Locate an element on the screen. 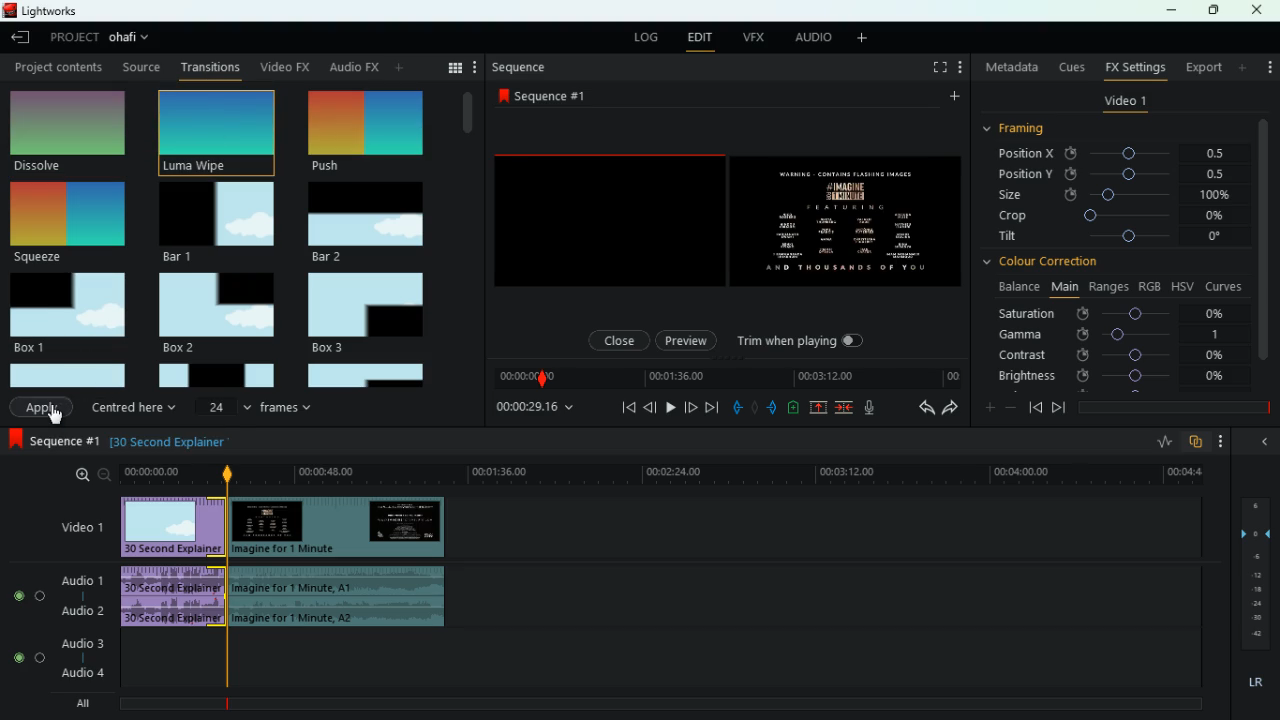 Image resolution: width=1280 pixels, height=720 pixels. crop is located at coordinates (1114, 217).